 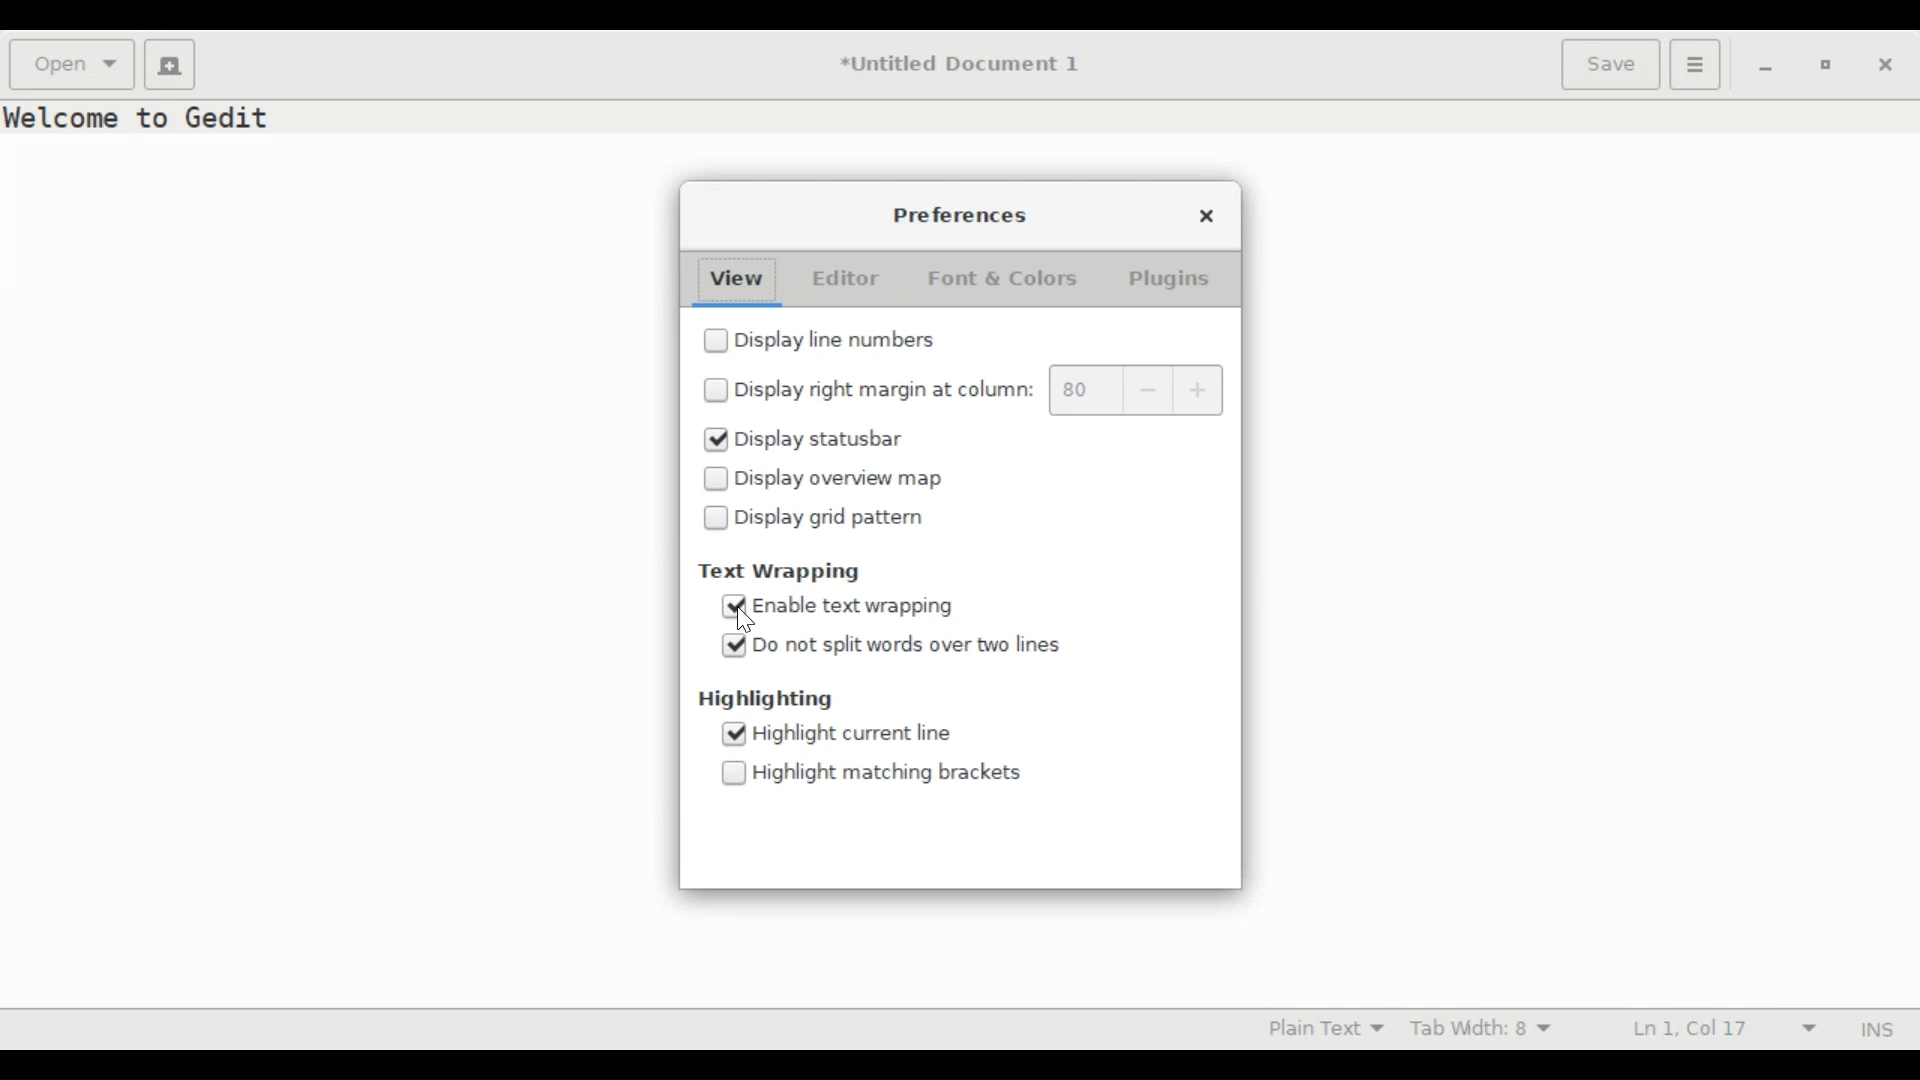 What do you see at coordinates (747, 623) in the screenshot?
I see `cursor` at bounding box center [747, 623].